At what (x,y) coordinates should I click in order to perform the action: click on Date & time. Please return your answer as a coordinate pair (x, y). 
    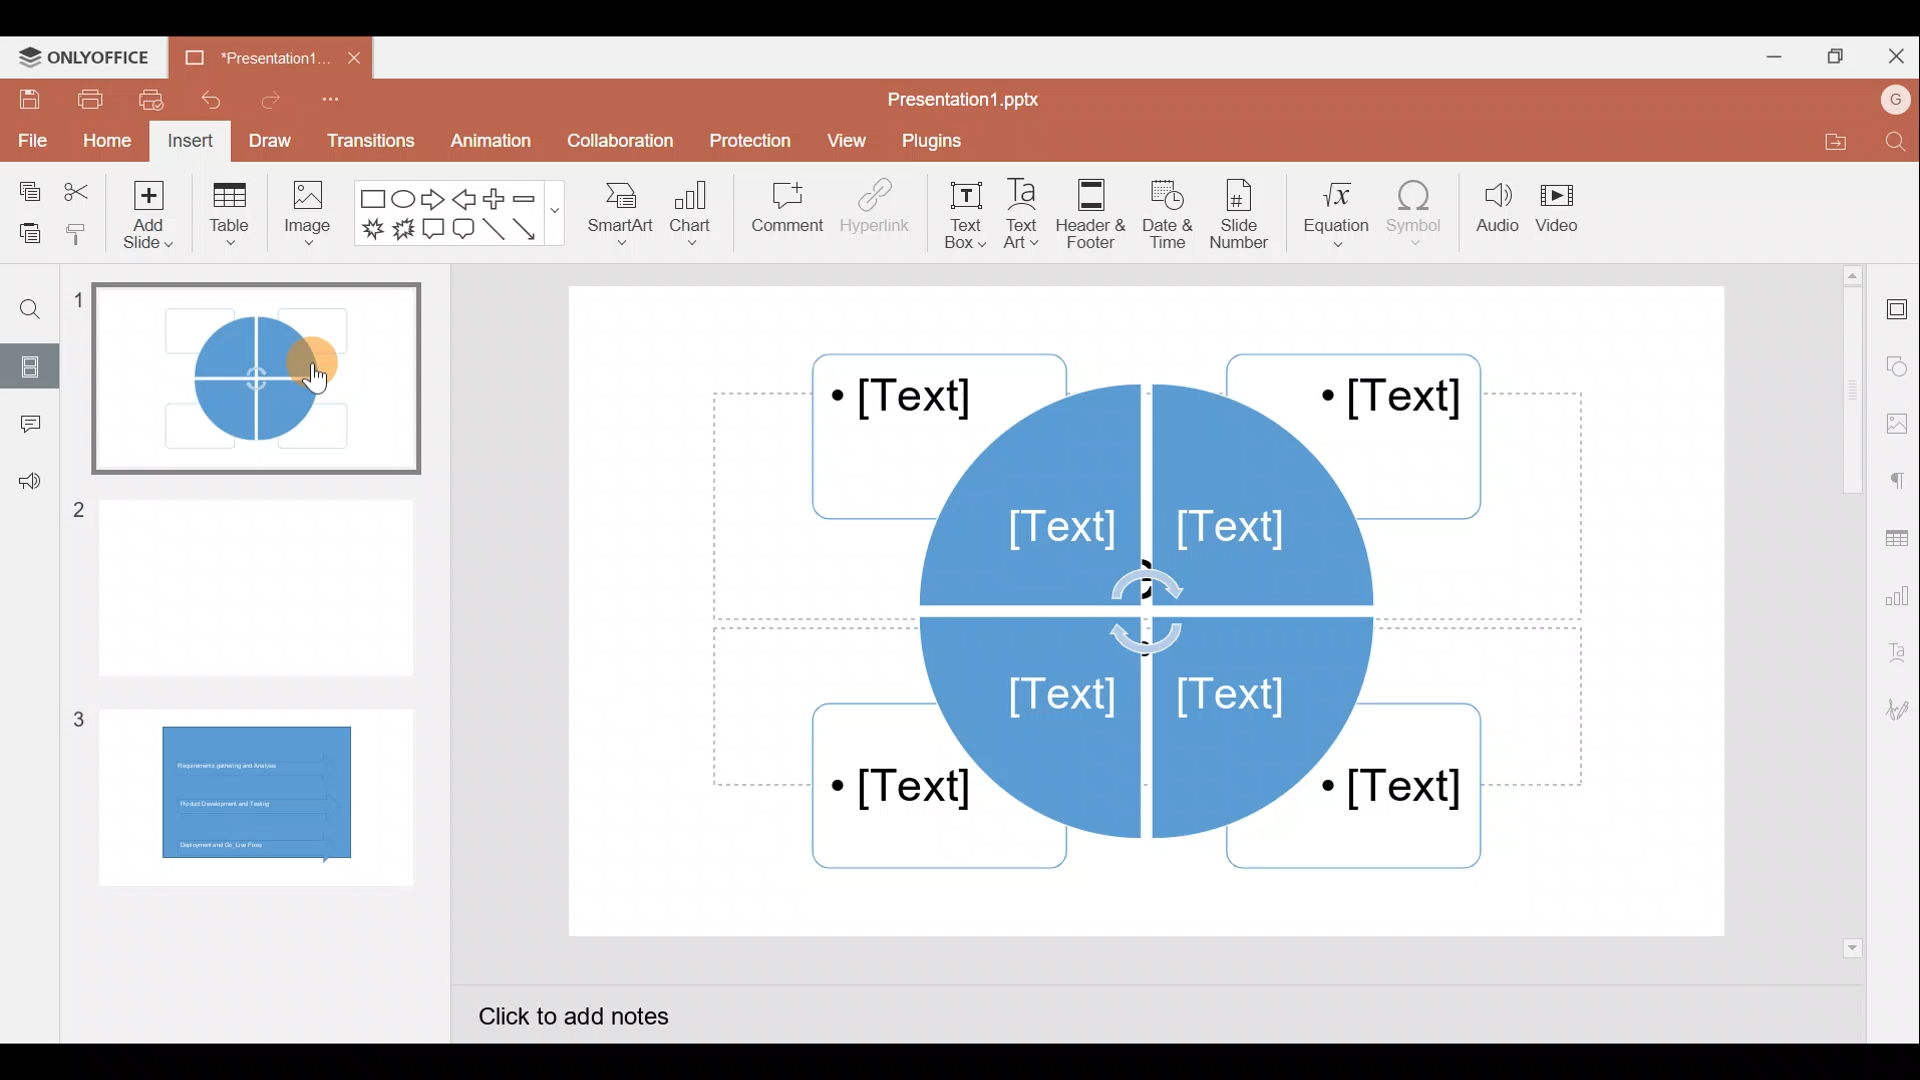
    Looking at the image, I should click on (1172, 214).